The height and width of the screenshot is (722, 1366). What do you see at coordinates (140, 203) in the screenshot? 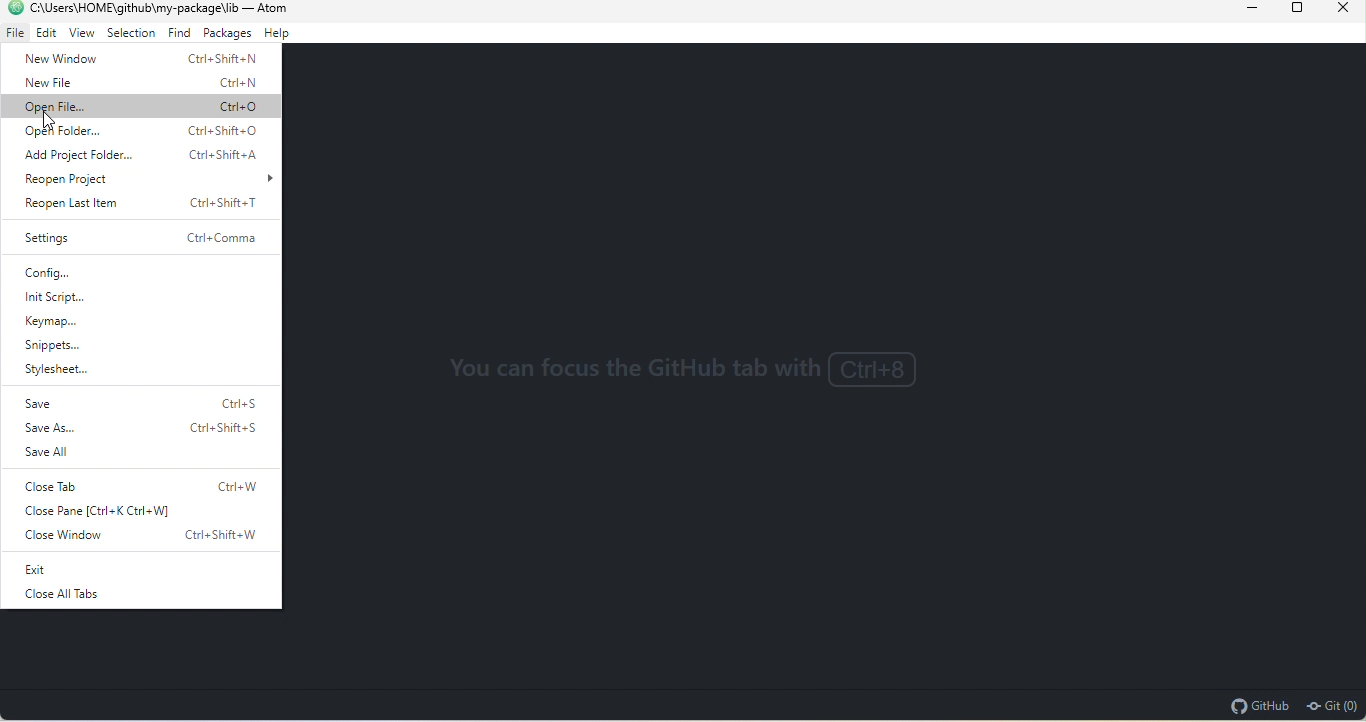
I see `reopen last item` at bounding box center [140, 203].